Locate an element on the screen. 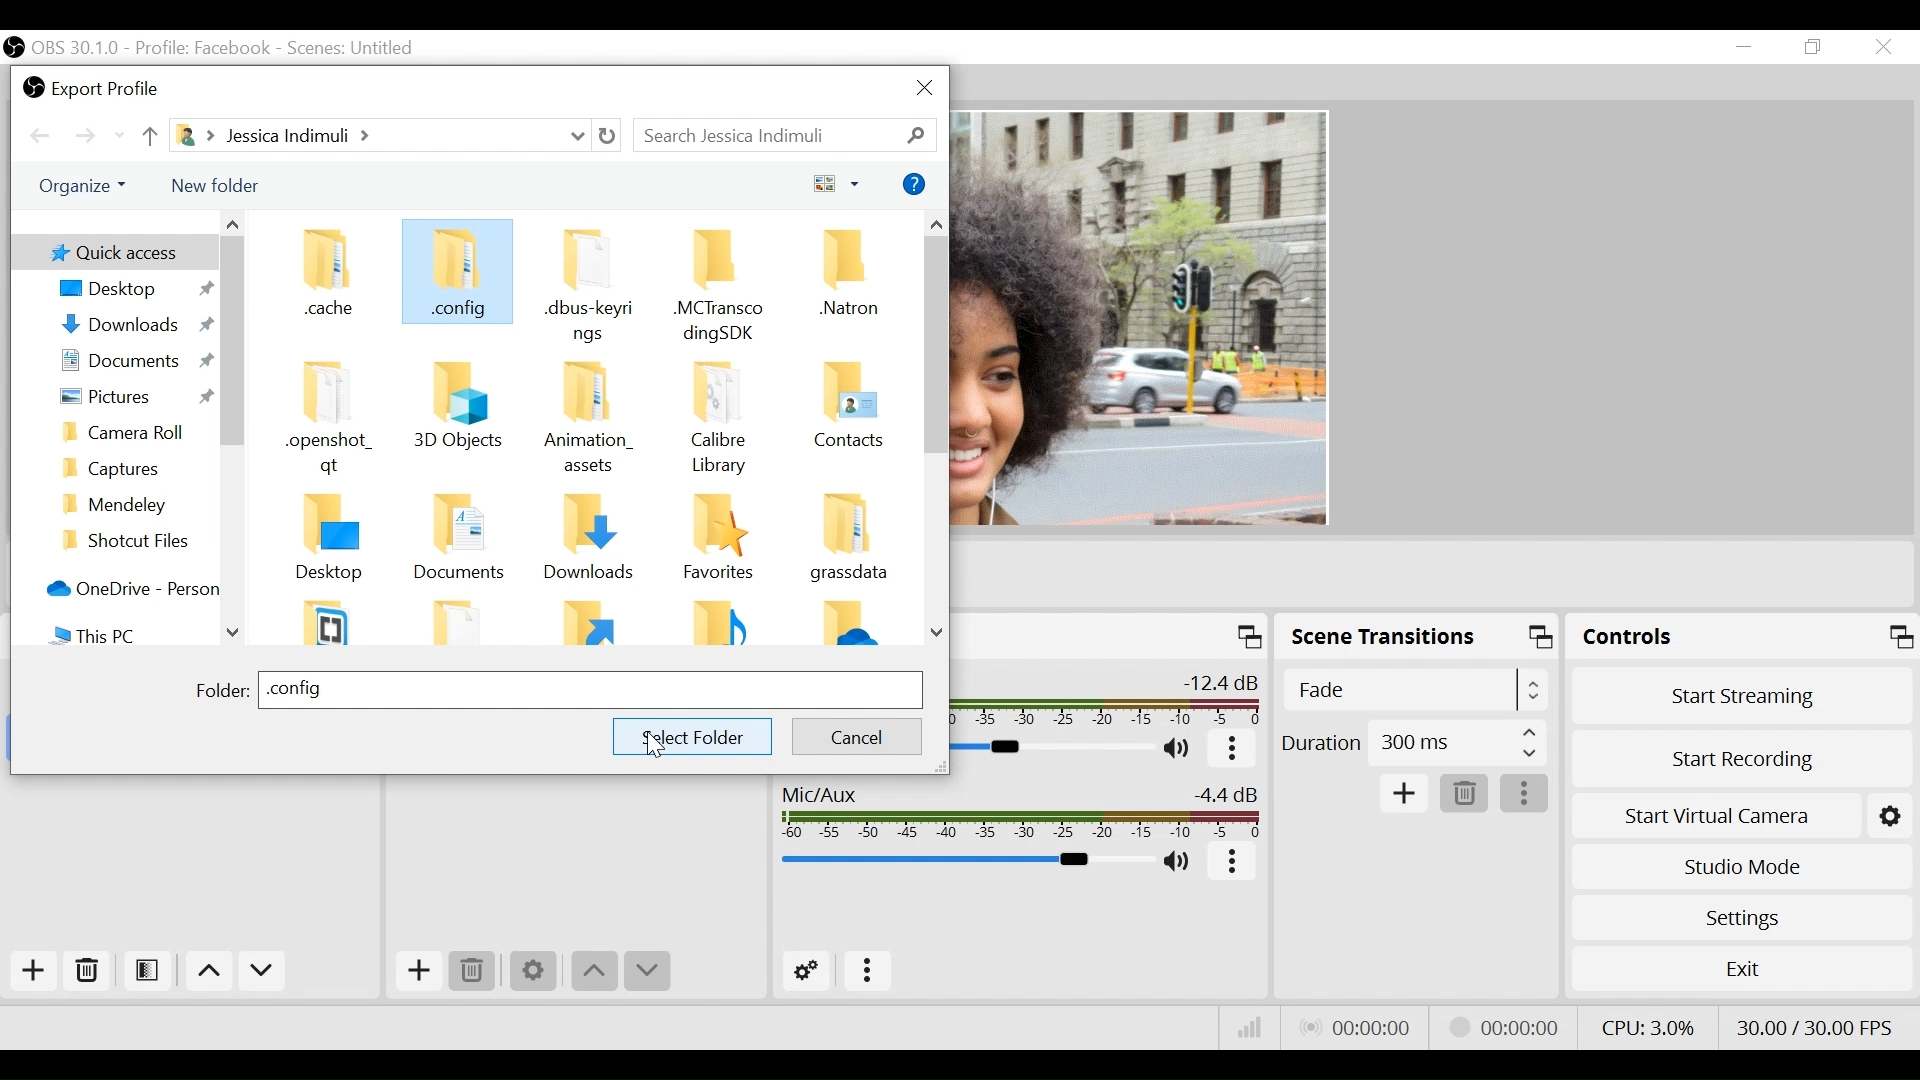  Folder is located at coordinates (134, 433).